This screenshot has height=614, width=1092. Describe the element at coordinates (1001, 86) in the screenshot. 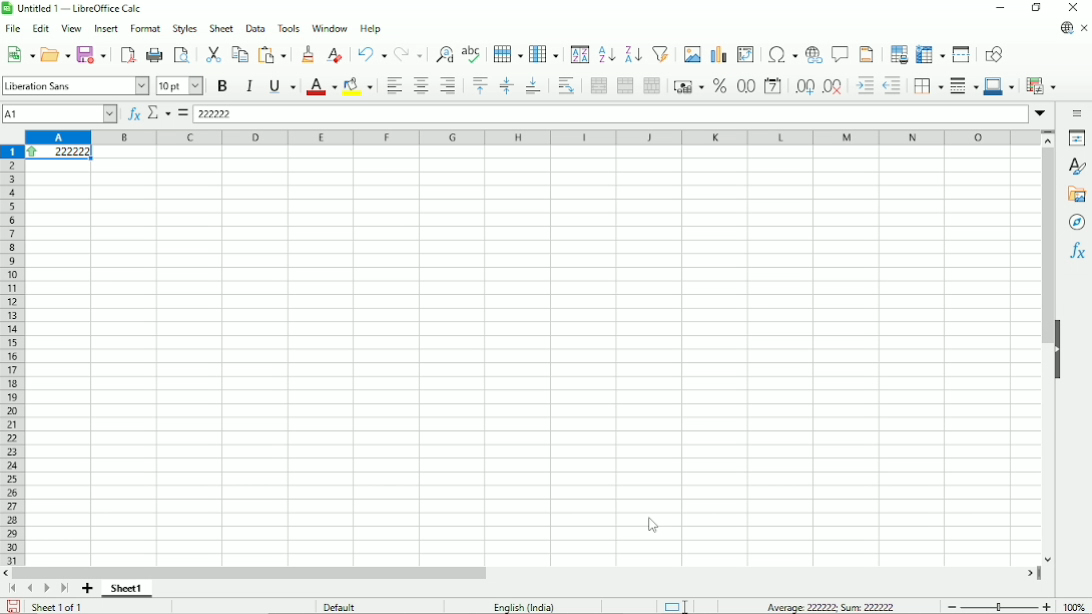

I see `Border color` at that location.